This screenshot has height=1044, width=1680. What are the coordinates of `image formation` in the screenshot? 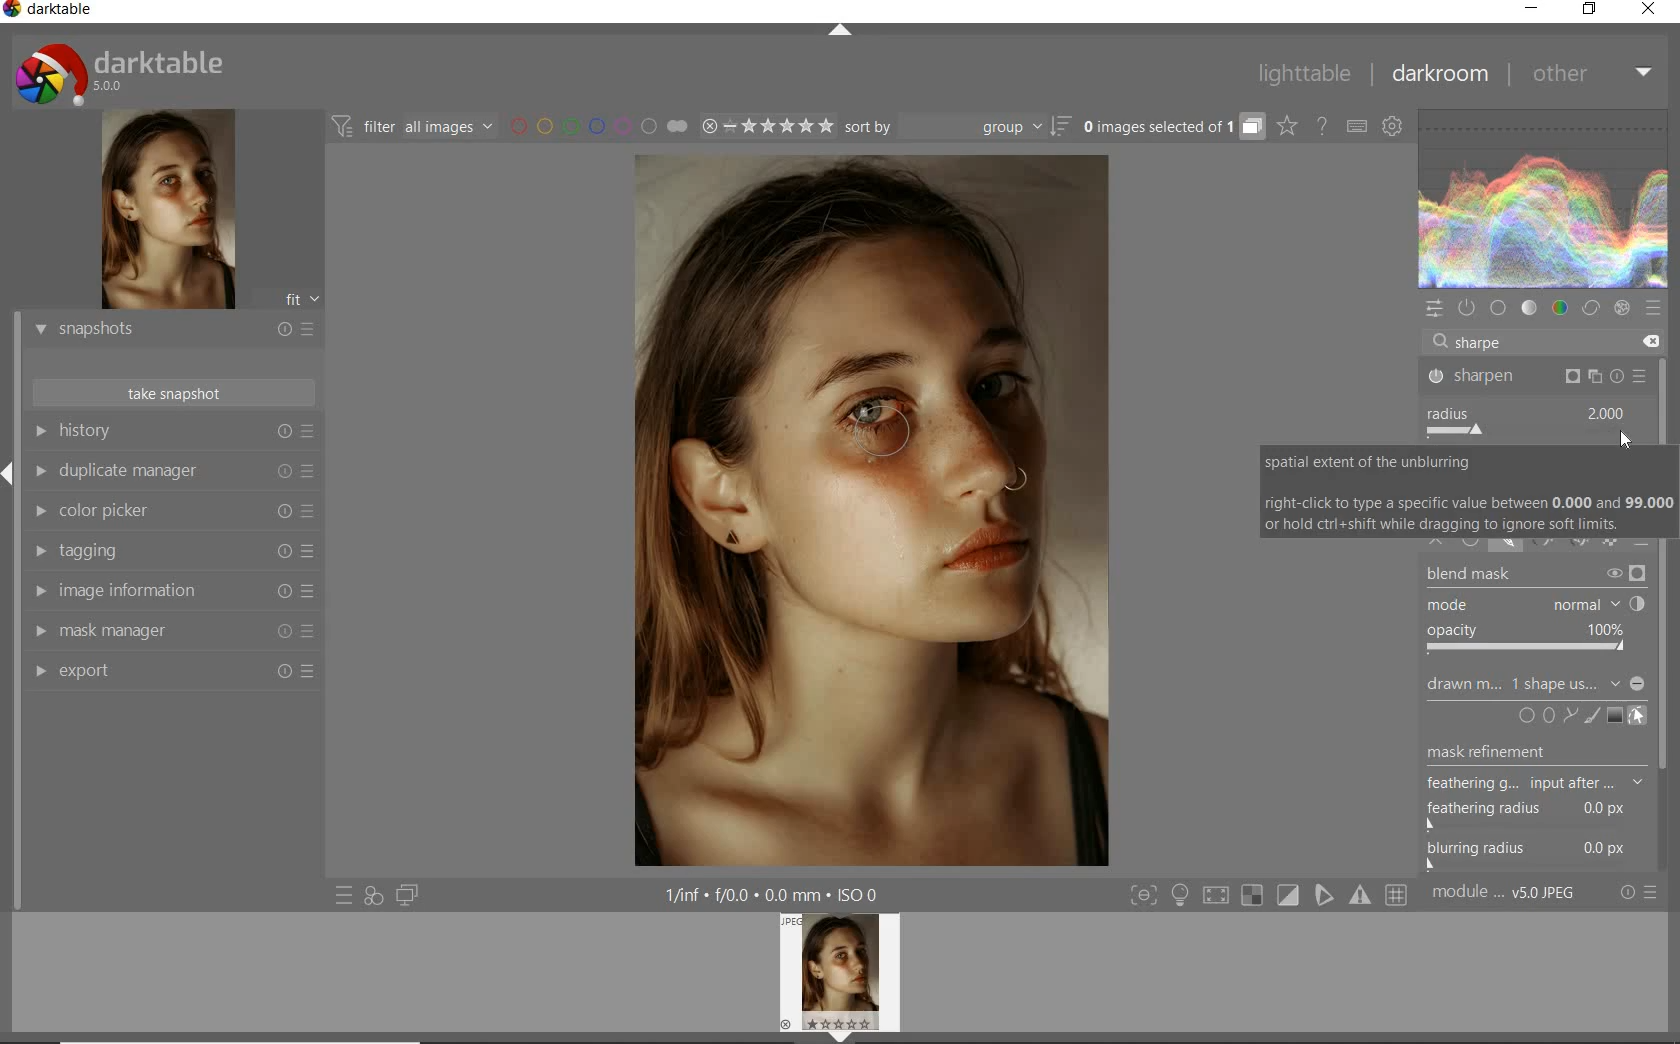 It's located at (169, 591).